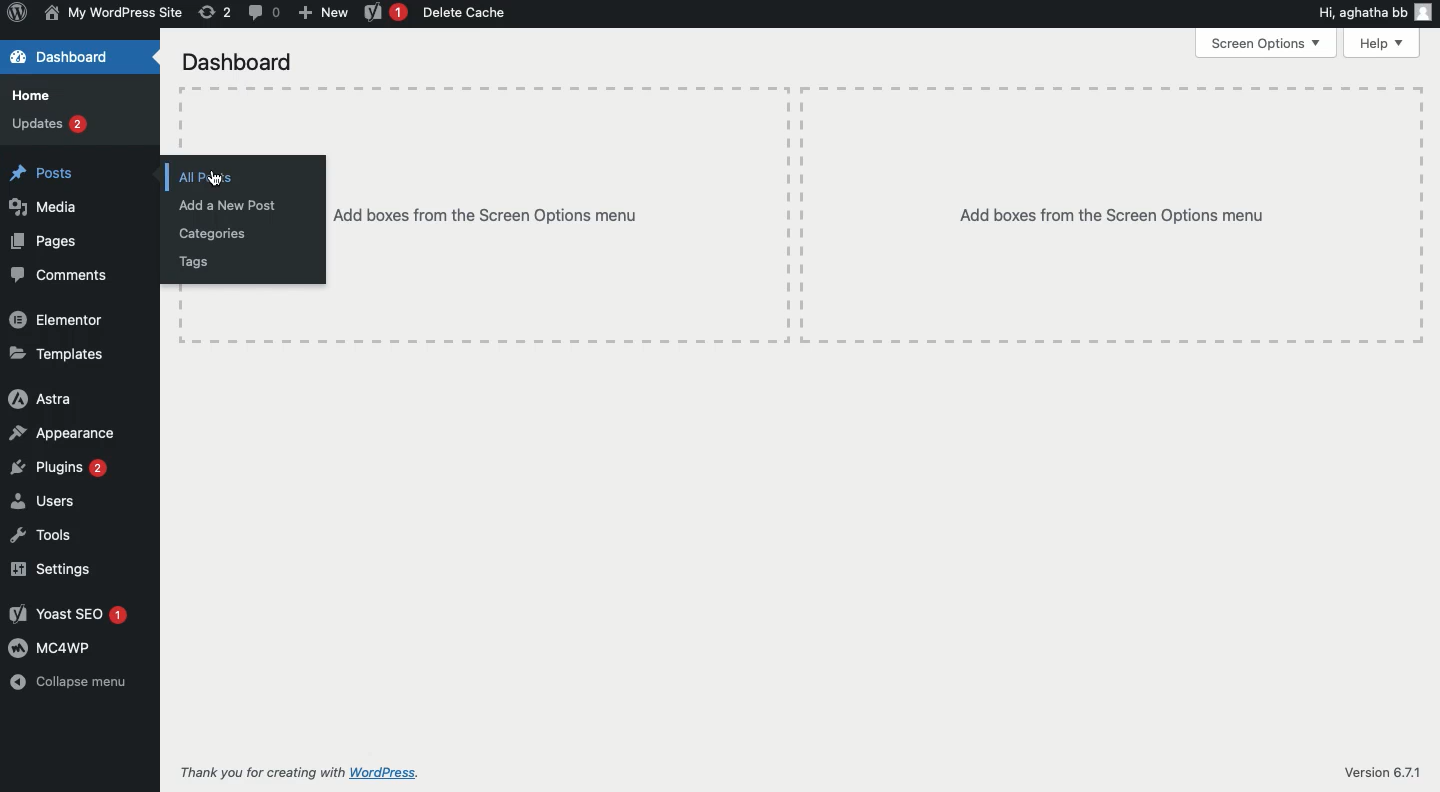 This screenshot has width=1440, height=792. Describe the element at coordinates (48, 207) in the screenshot. I see `Media` at that location.